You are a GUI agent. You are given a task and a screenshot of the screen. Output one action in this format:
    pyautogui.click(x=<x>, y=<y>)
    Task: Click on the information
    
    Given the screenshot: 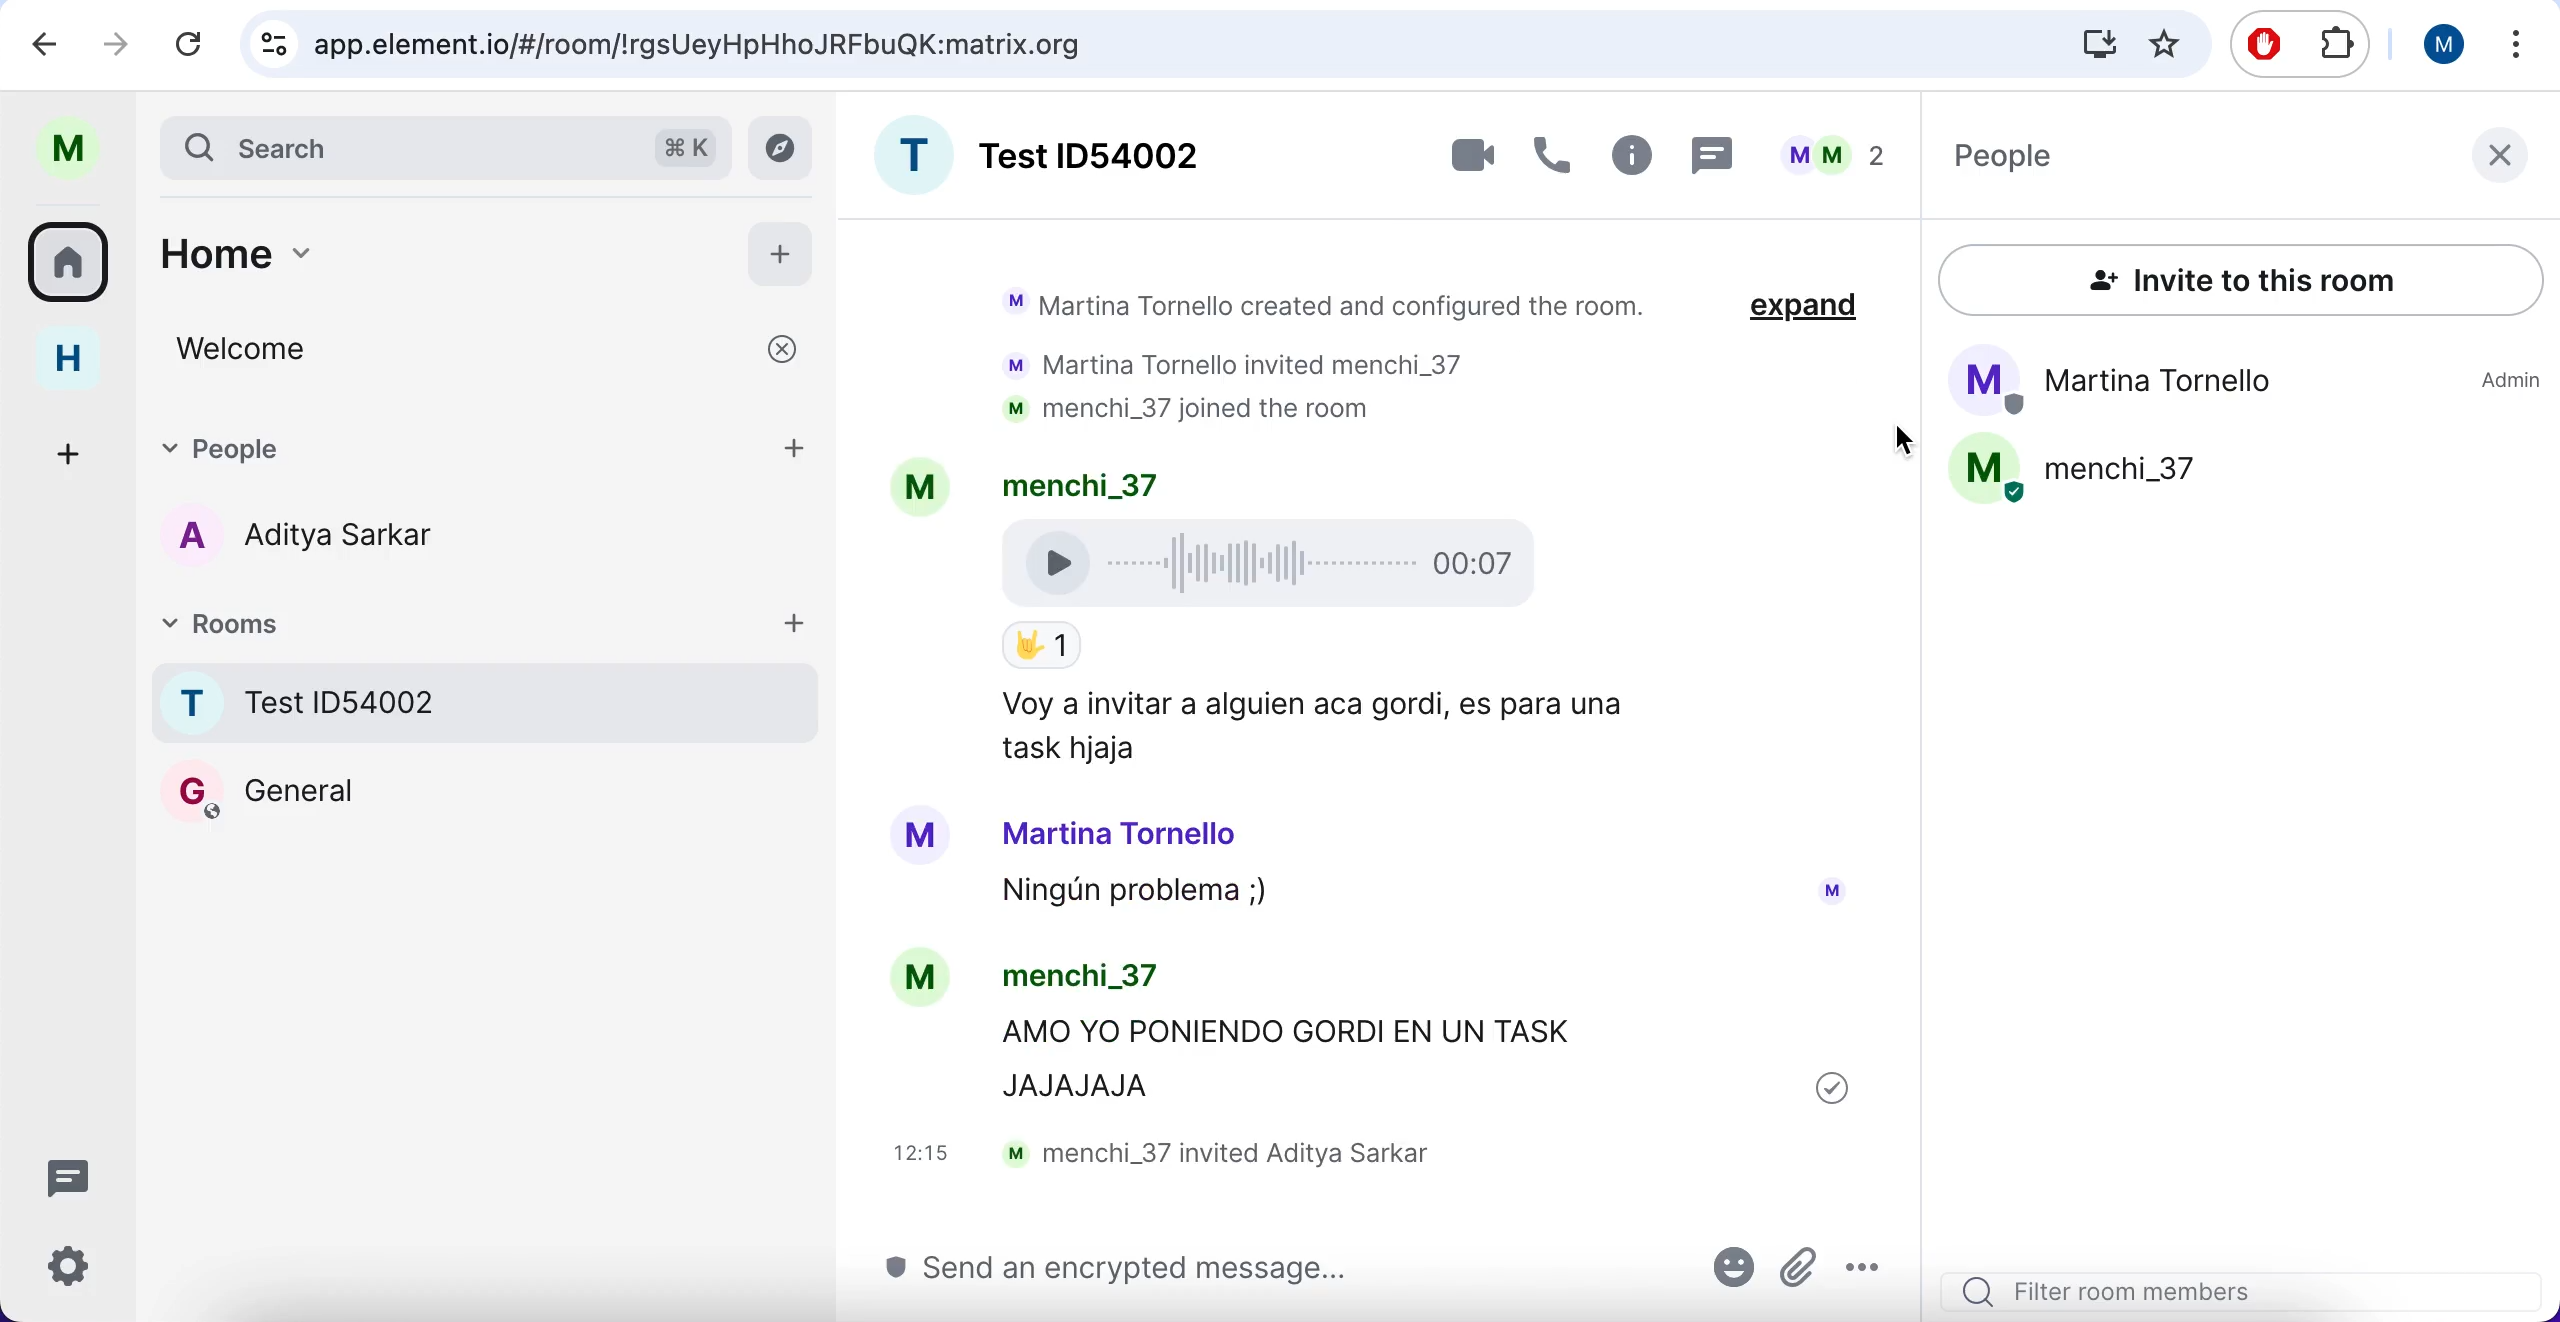 What is the action you would take?
    pyautogui.click(x=1635, y=161)
    